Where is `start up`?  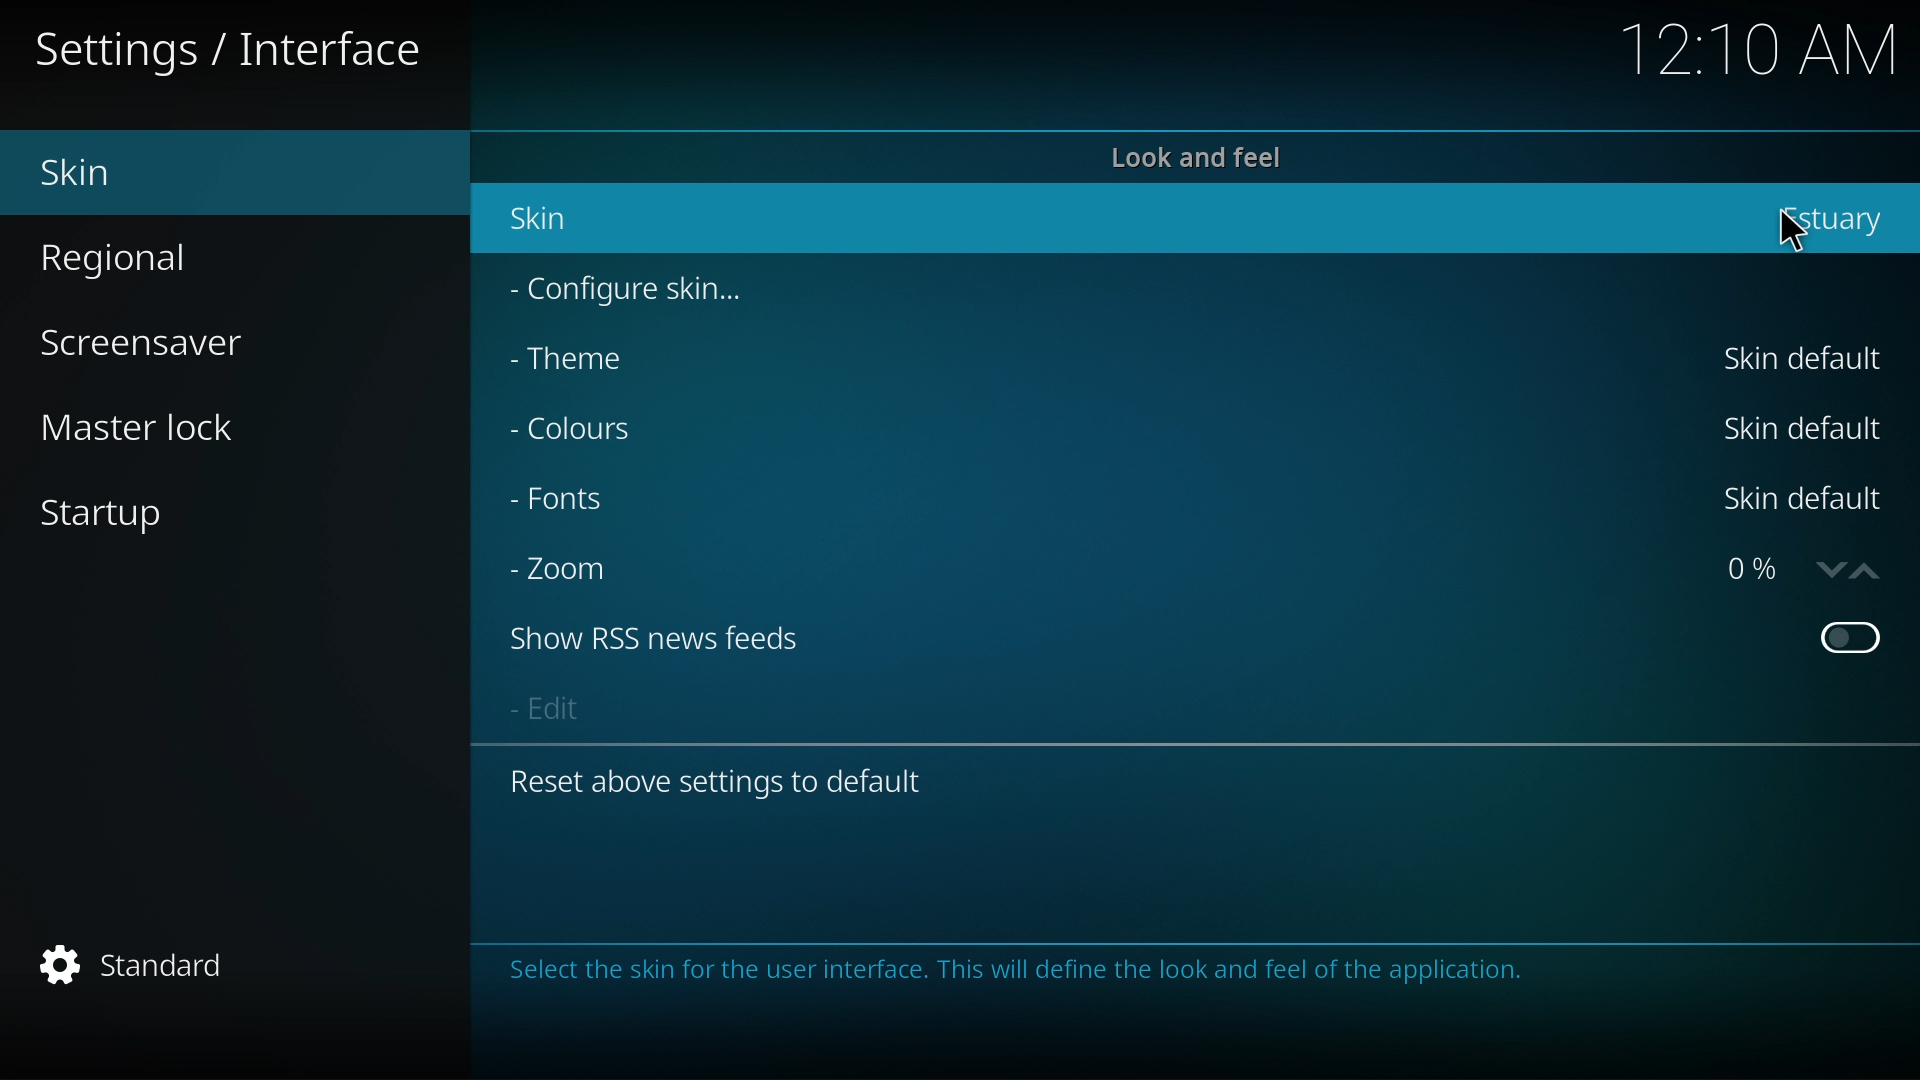
start up is located at coordinates (112, 521).